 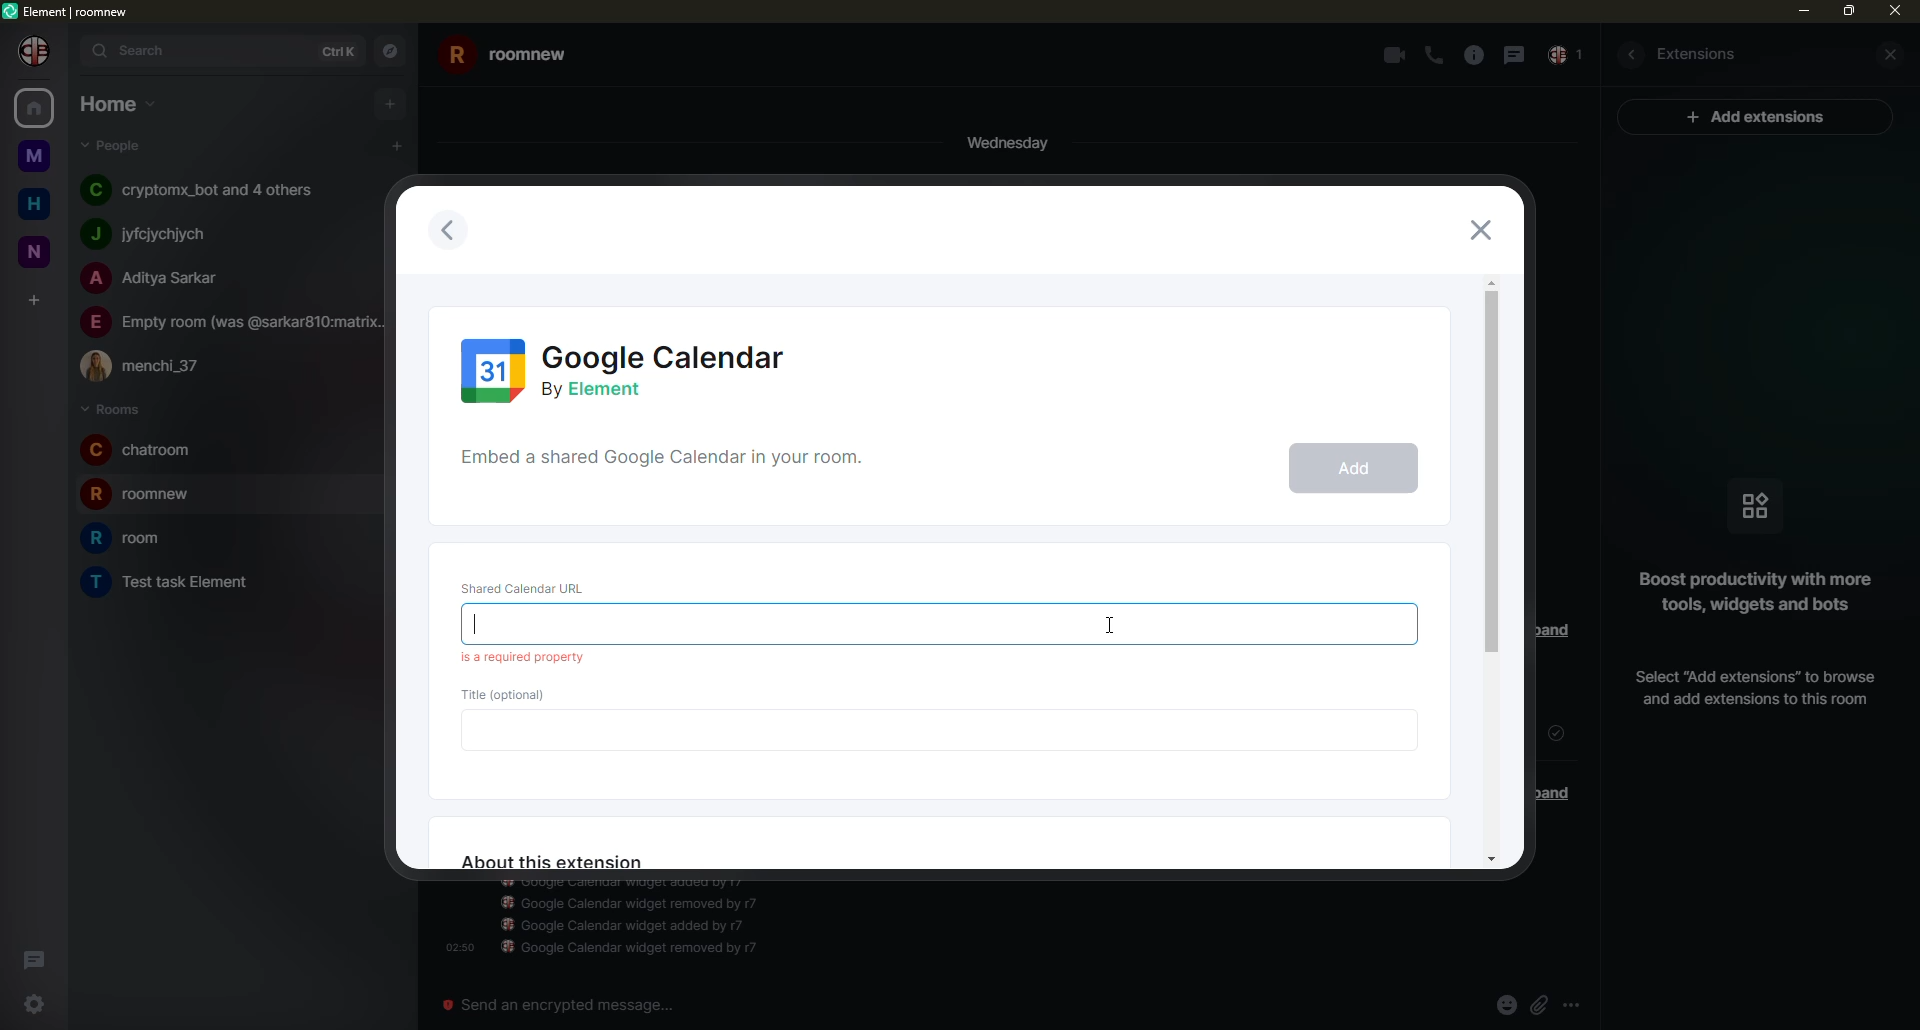 What do you see at coordinates (1908, 544) in the screenshot?
I see `vertical scrollbar` at bounding box center [1908, 544].